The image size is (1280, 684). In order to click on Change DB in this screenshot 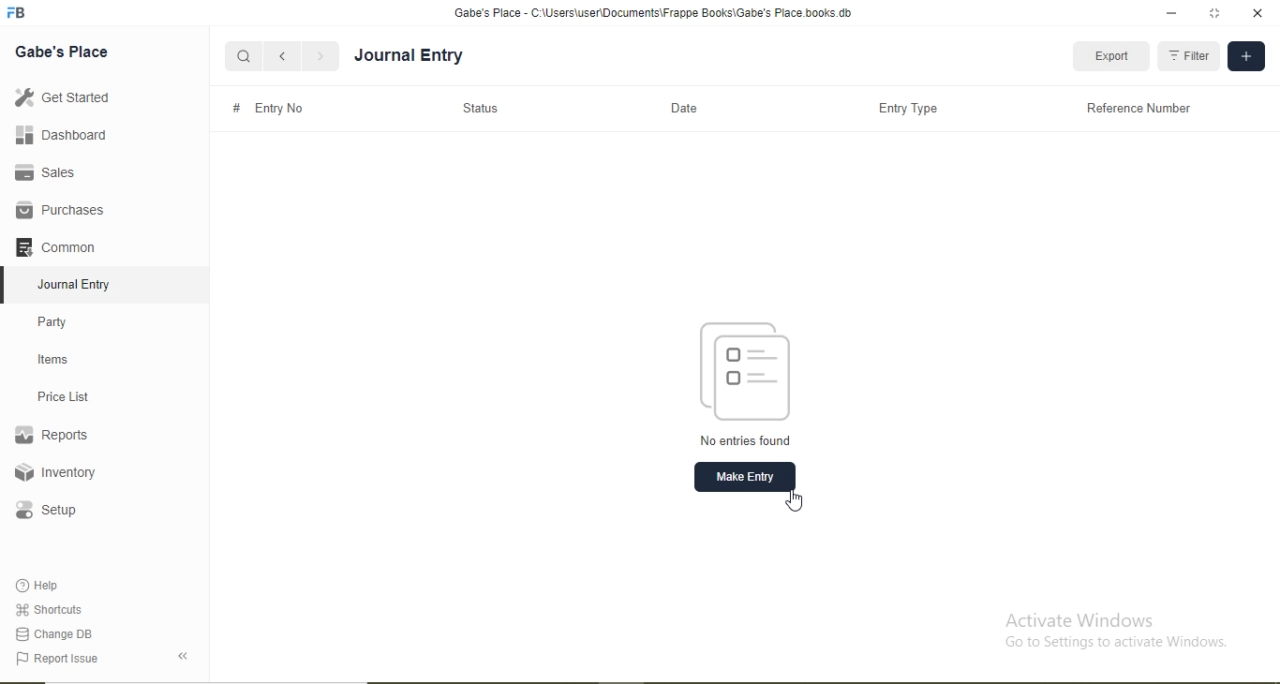, I will do `click(52, 635)`.